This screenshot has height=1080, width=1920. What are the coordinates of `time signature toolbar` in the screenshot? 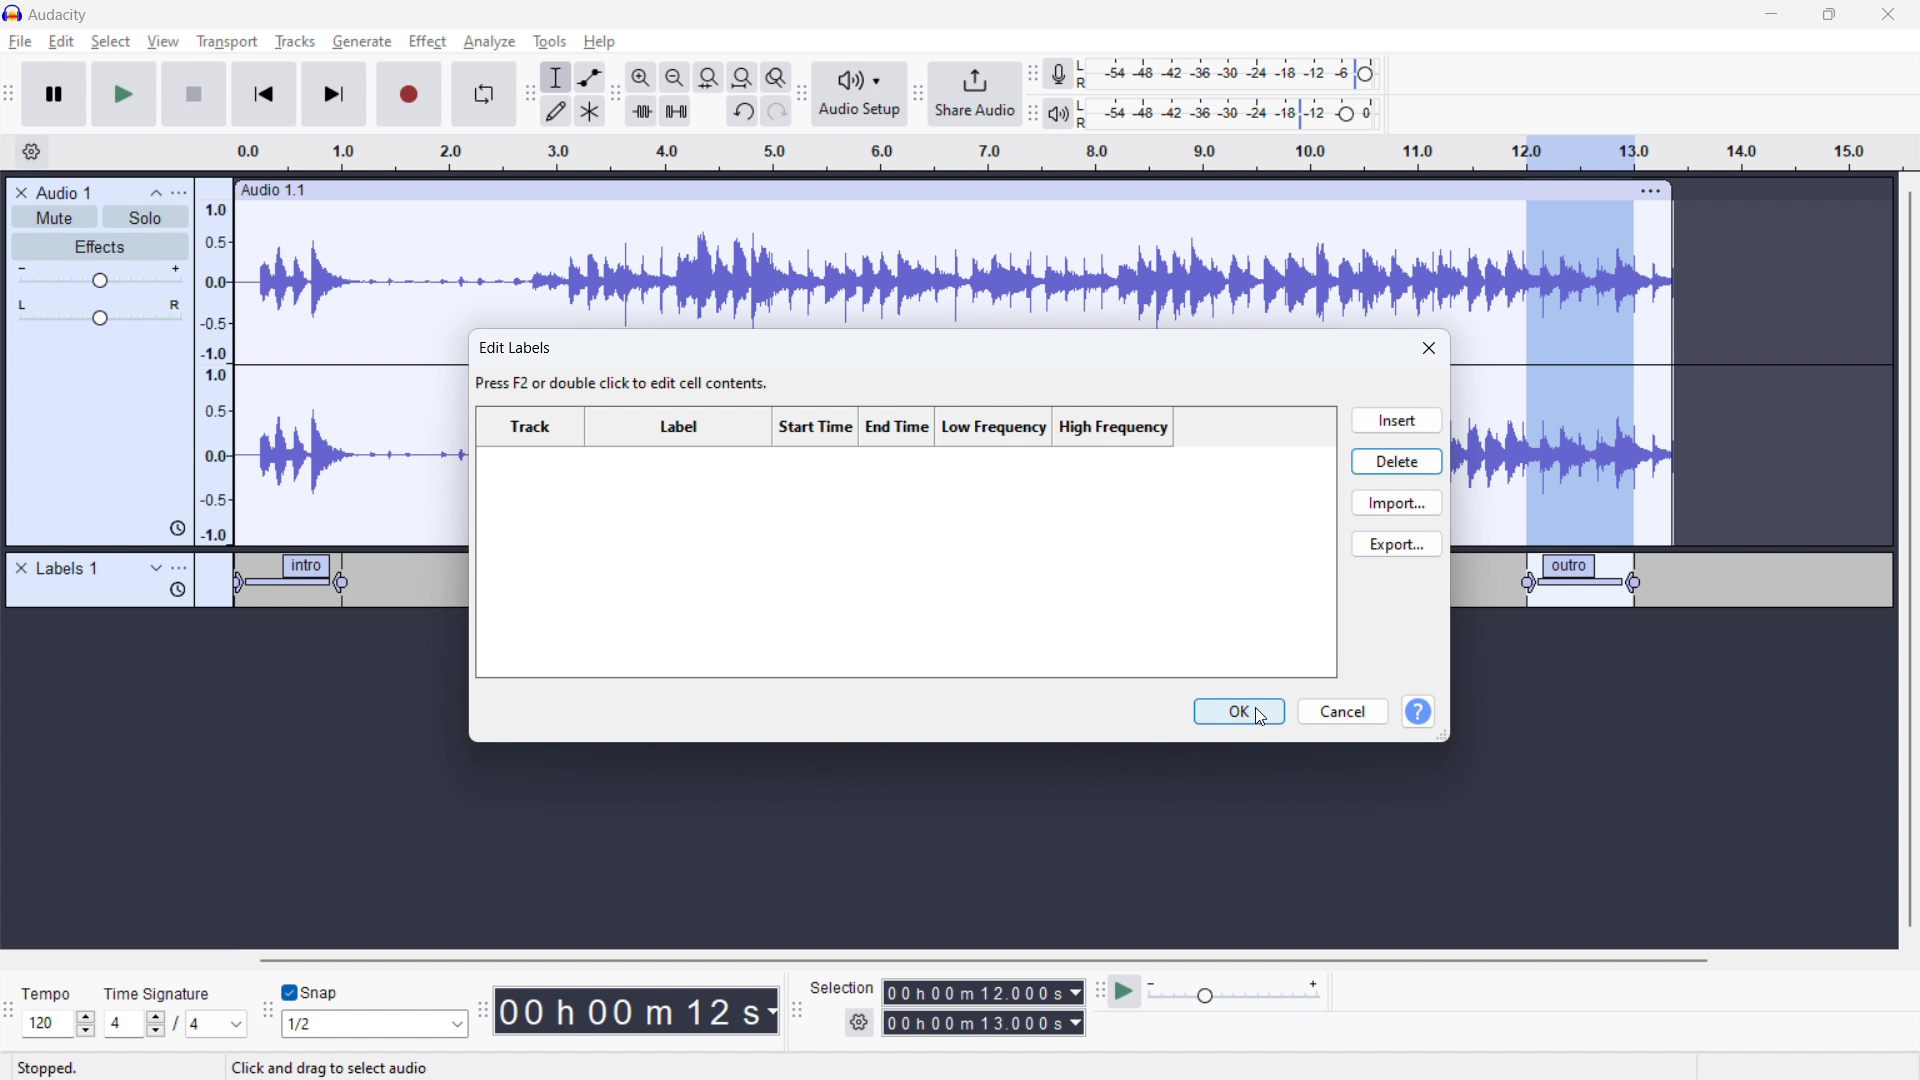 It's located at (12, 1016).